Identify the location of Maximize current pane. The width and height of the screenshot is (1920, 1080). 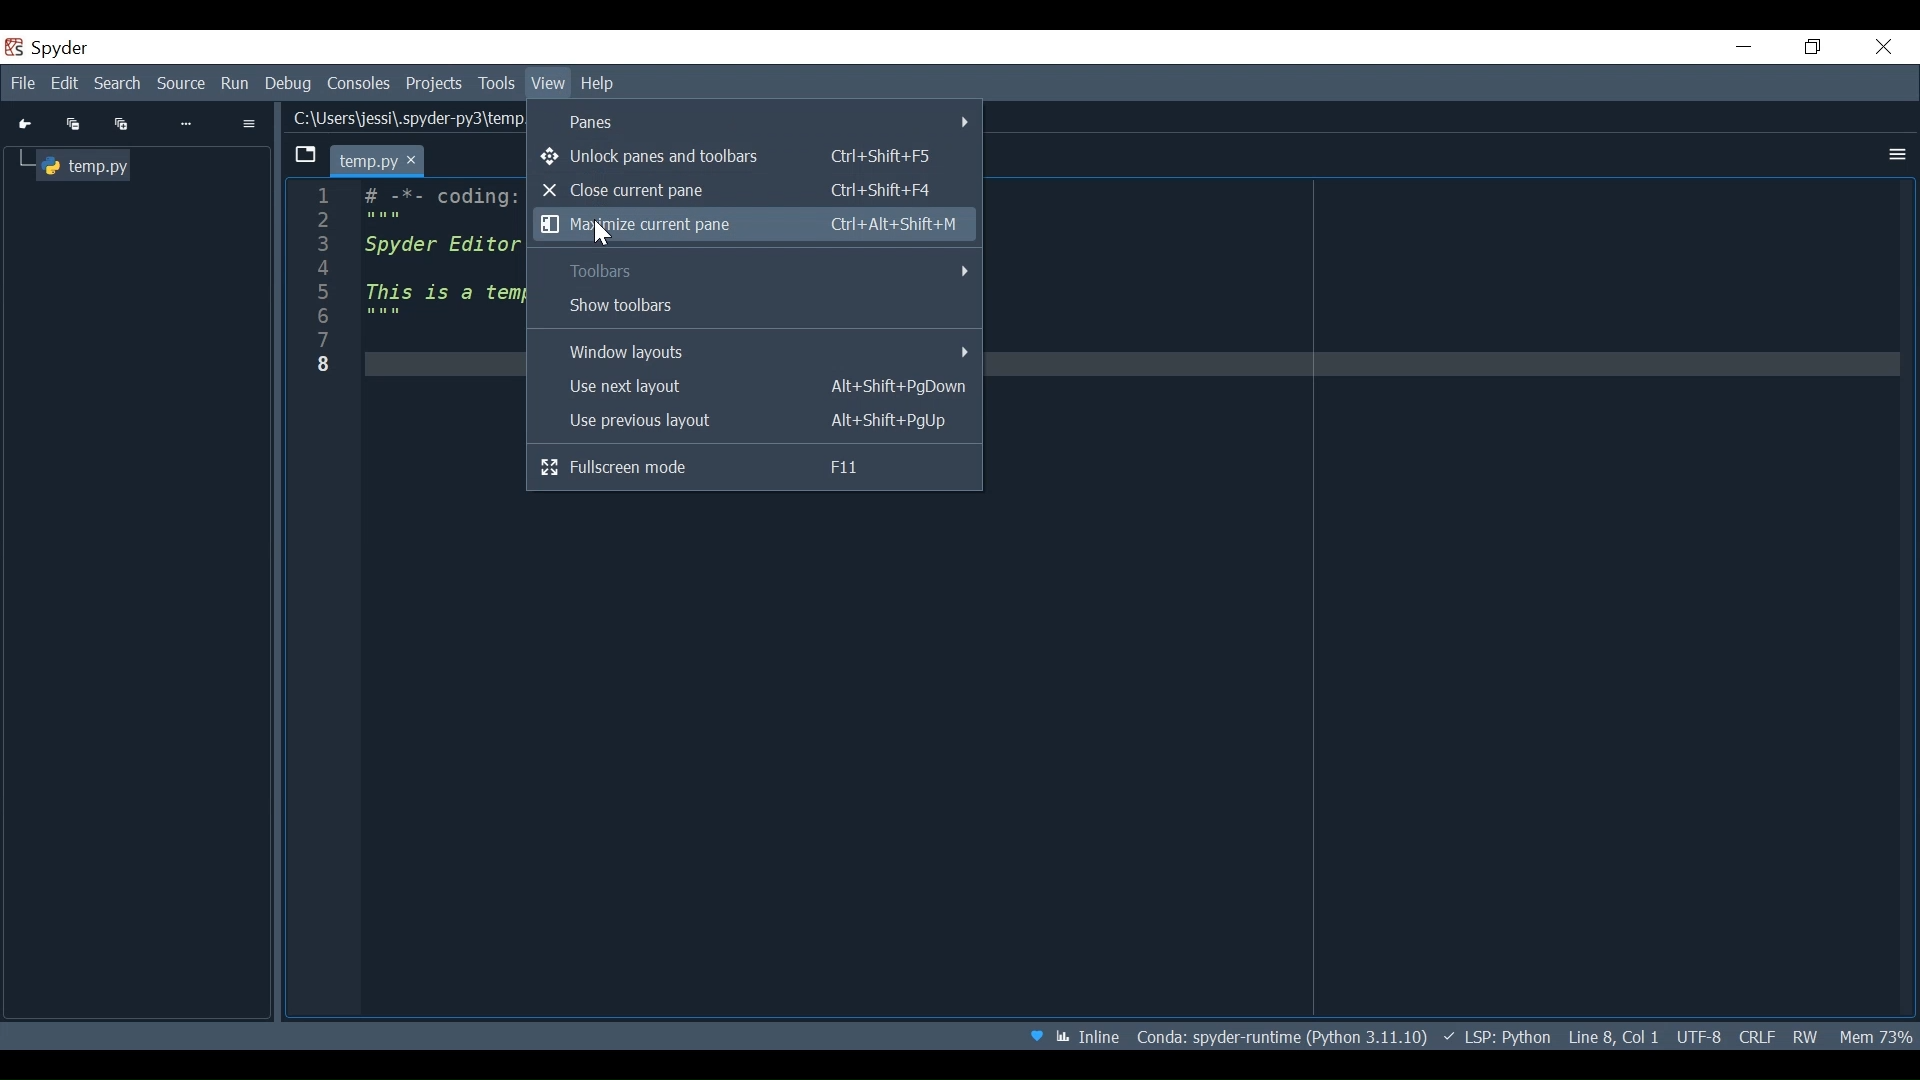
(754, 226).